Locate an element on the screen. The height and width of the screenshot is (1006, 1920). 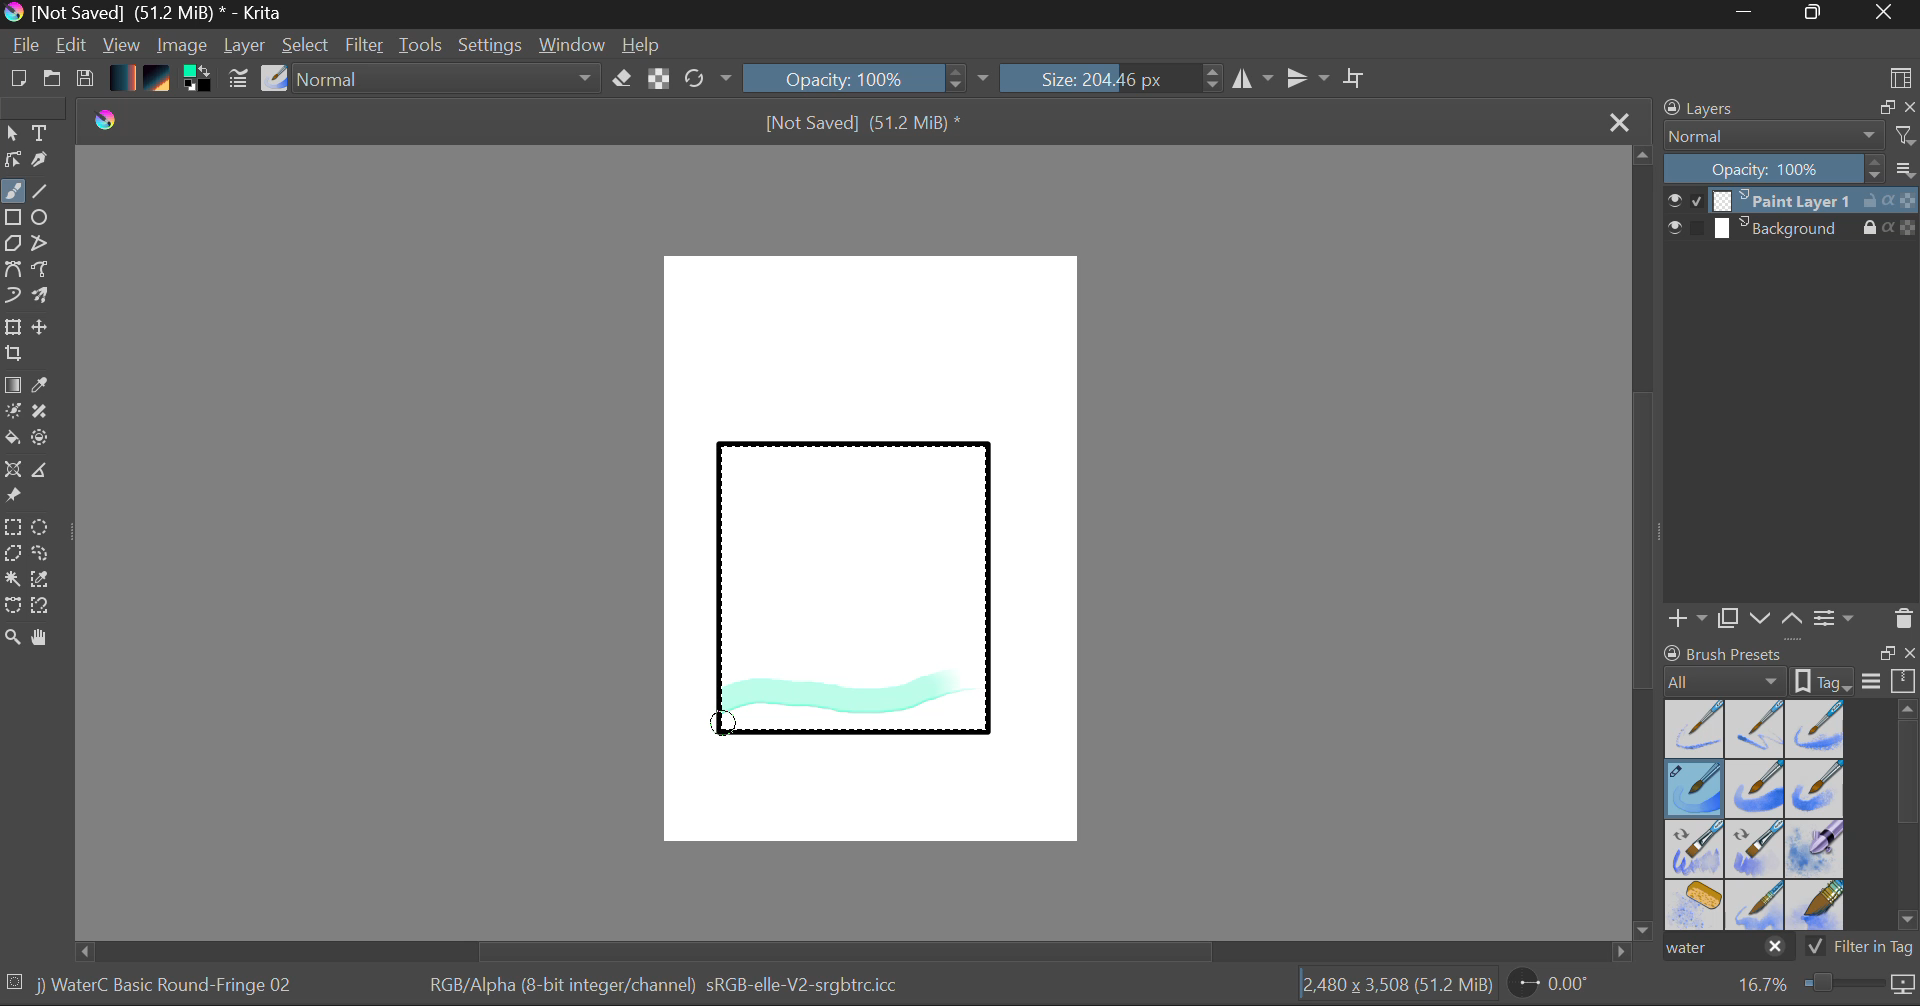
Water C - Grunge is located at coordinates (1816, 789).